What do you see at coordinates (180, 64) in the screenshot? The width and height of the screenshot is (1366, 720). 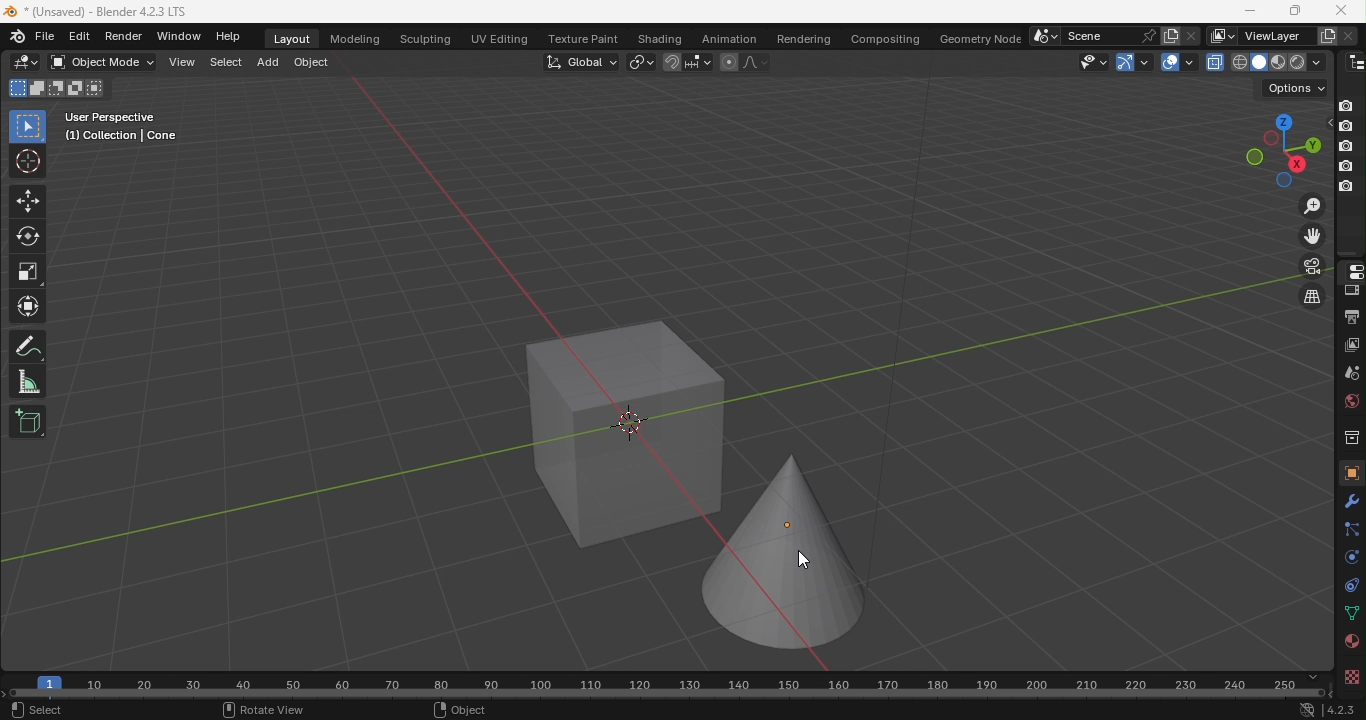 I see `View` at bounding box center [180, 64].